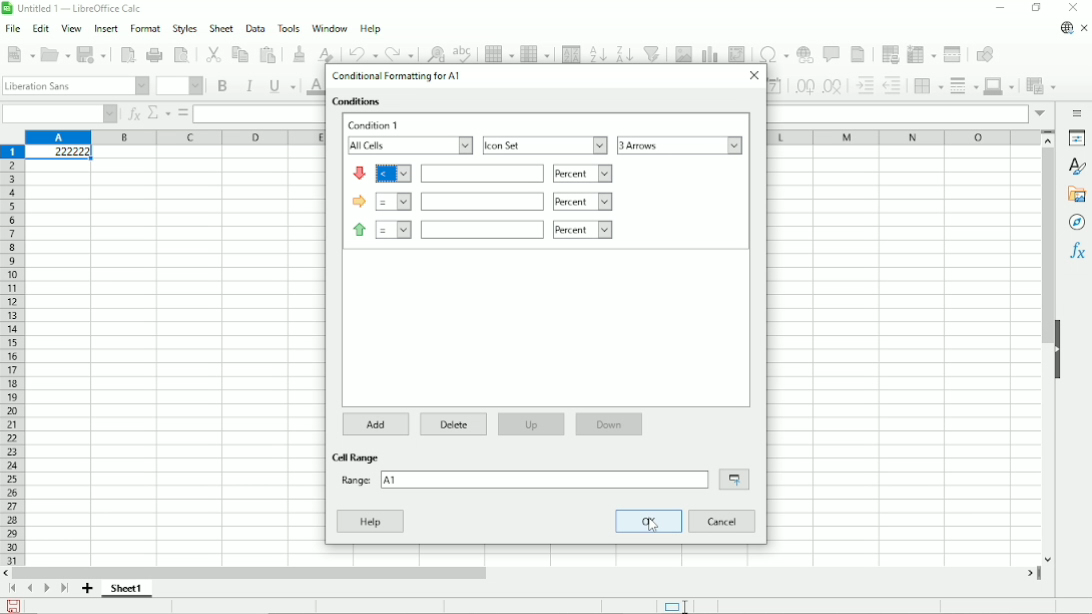  Describe the element at coordinates (128, 55) in the screenshot. I see `Export directly as PDF` at that location.